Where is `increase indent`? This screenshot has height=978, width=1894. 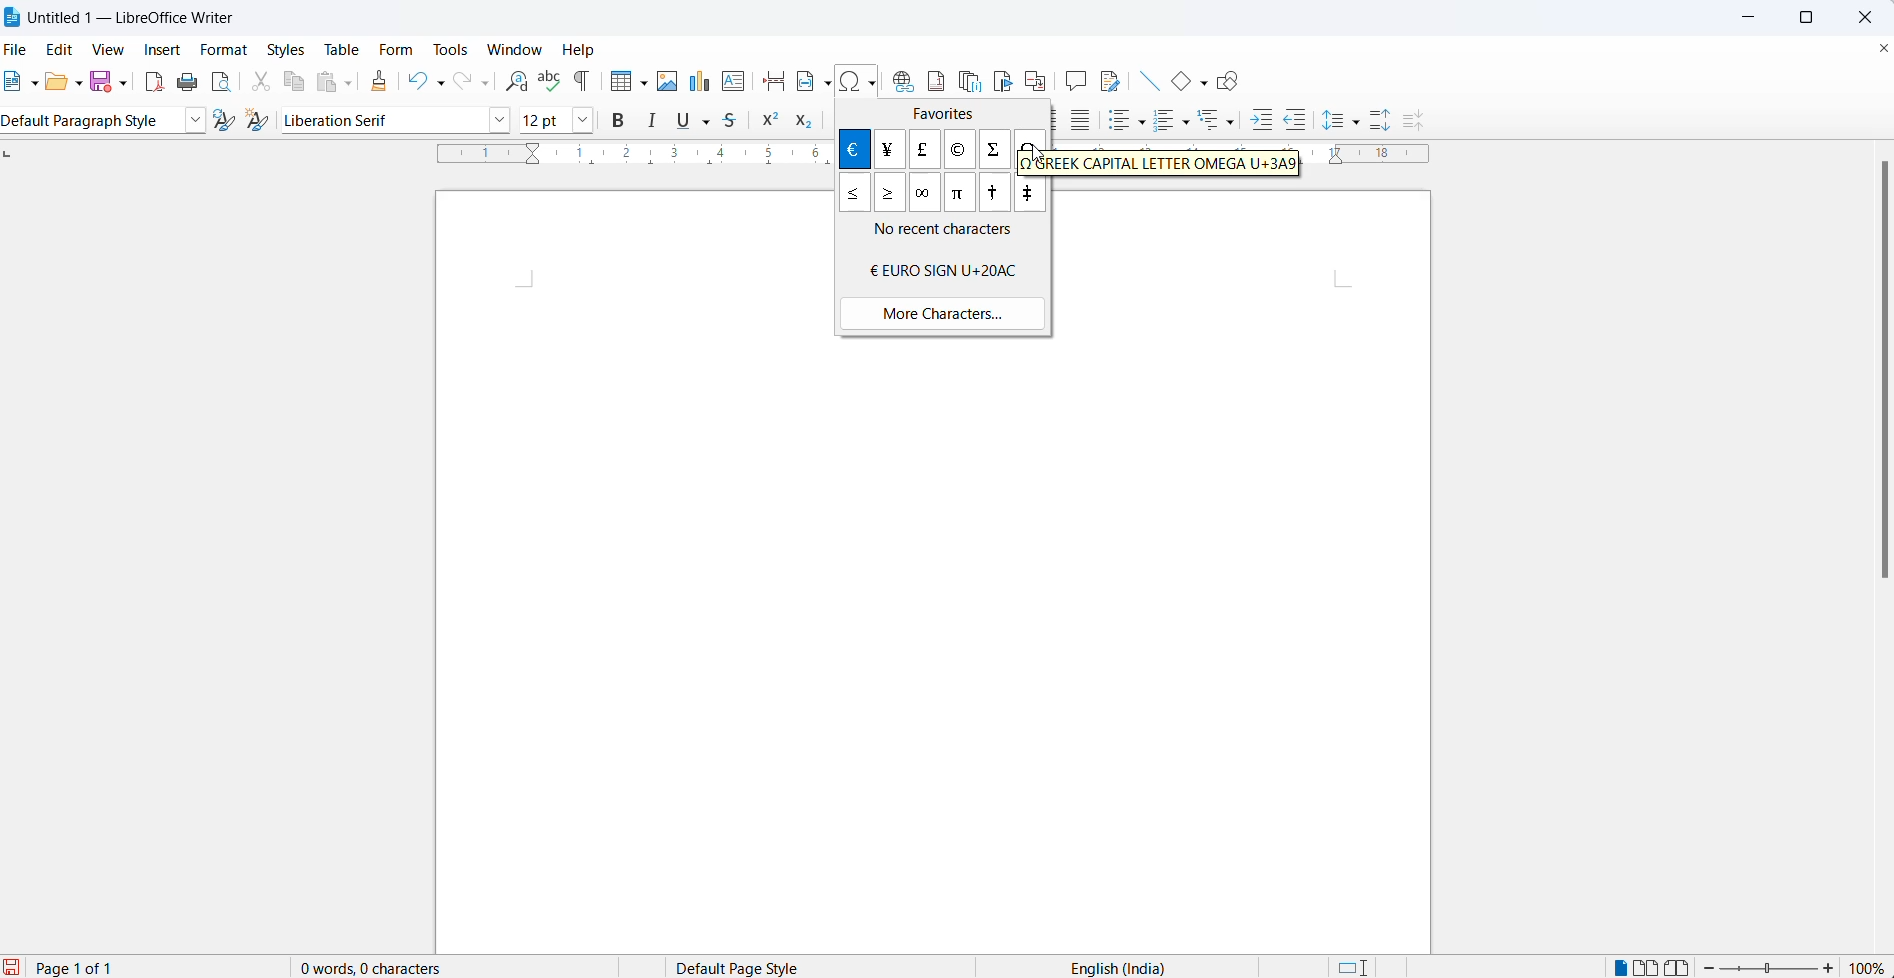
increase indent is located at coordinates (1259, 121).